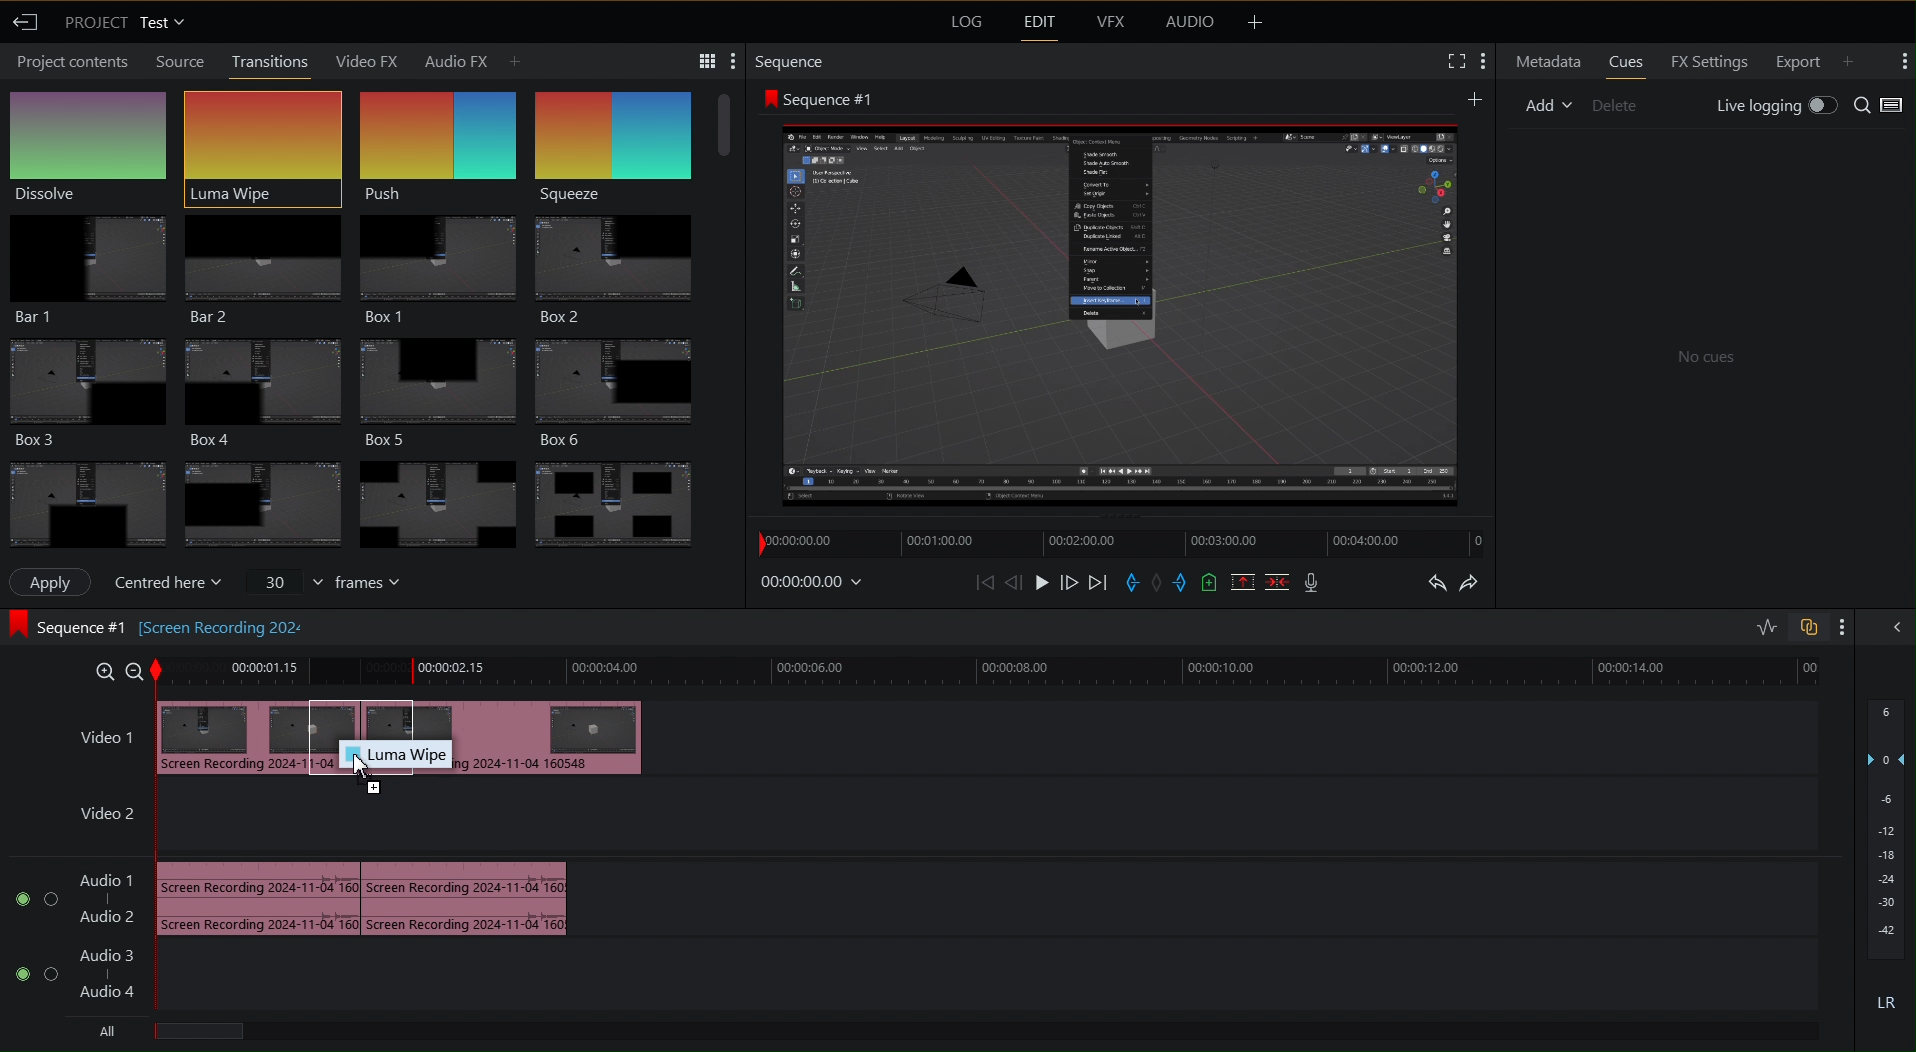  What do you see at coordinates (1433, 582) in the screenshot?
I see `Undo` at bounding box center [1433, 582].